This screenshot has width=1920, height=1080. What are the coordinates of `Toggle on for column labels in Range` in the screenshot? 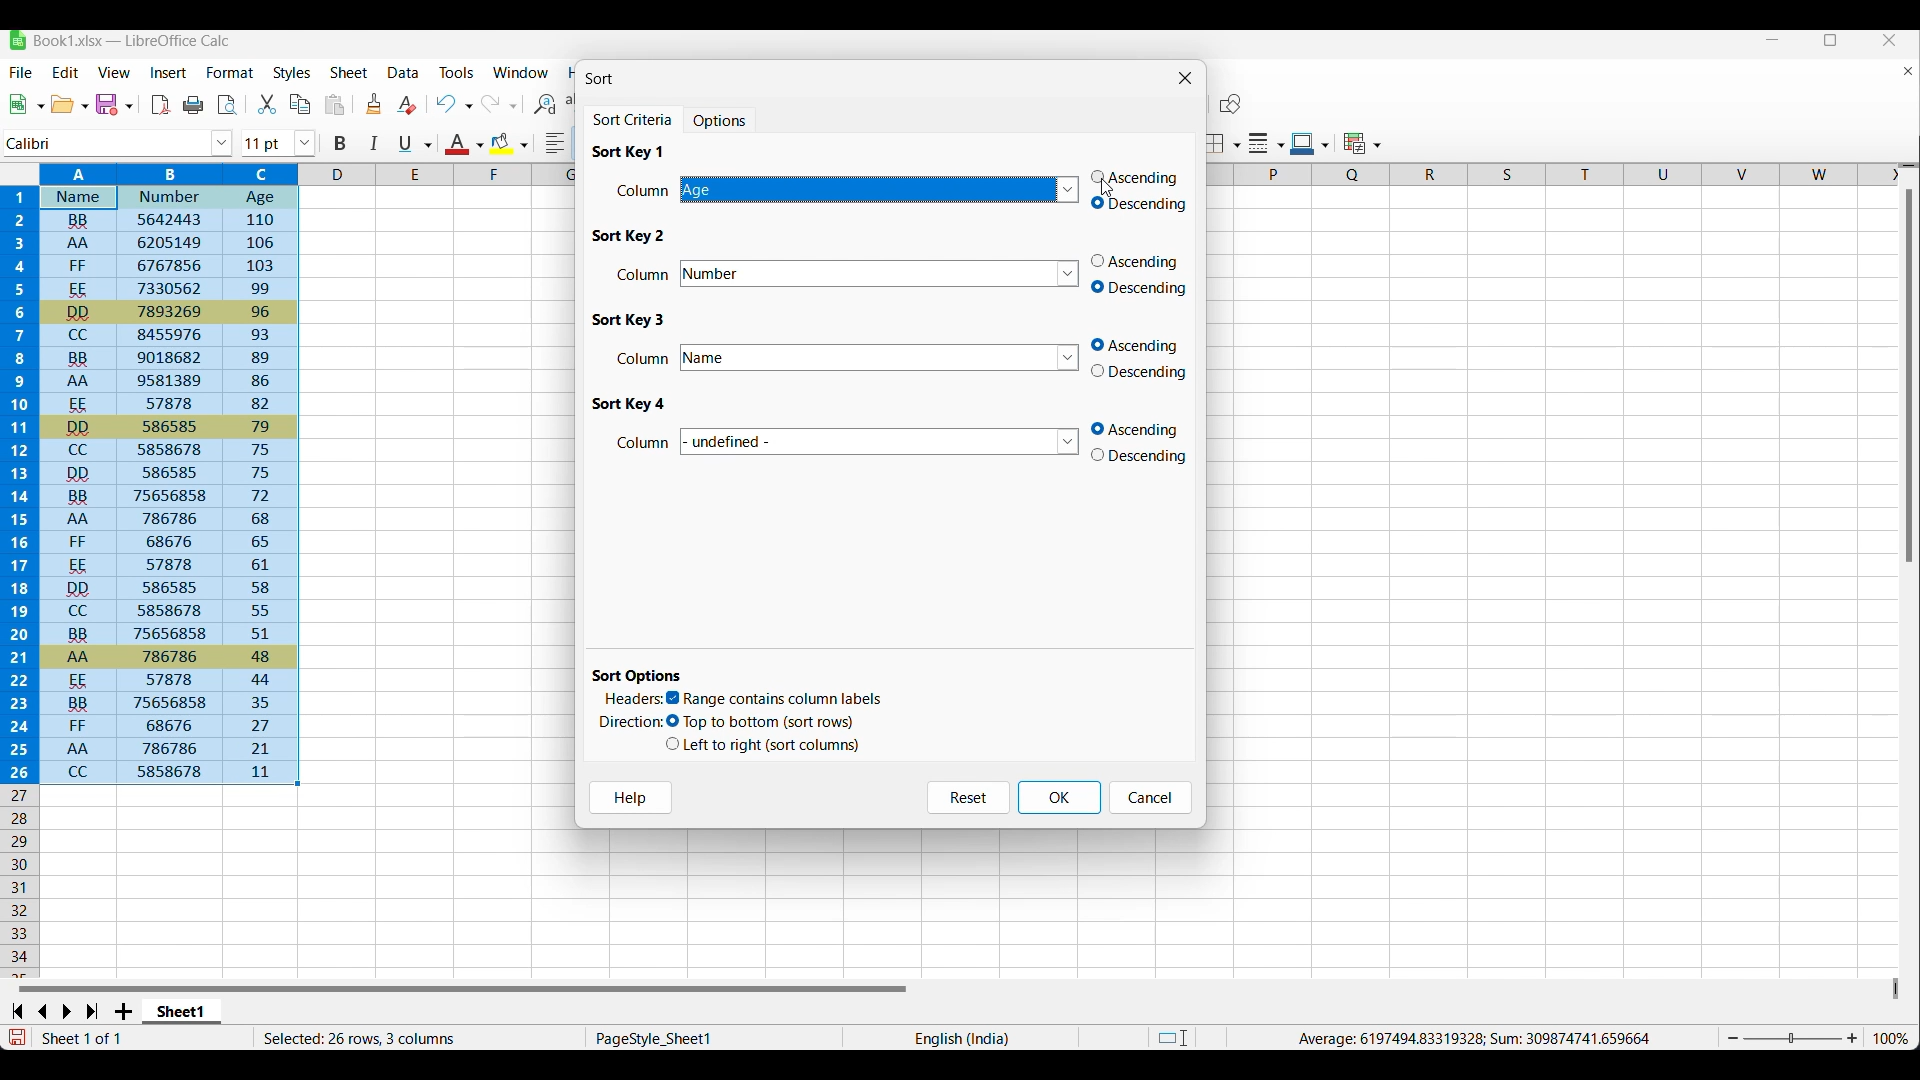 It's located at (775, 699).